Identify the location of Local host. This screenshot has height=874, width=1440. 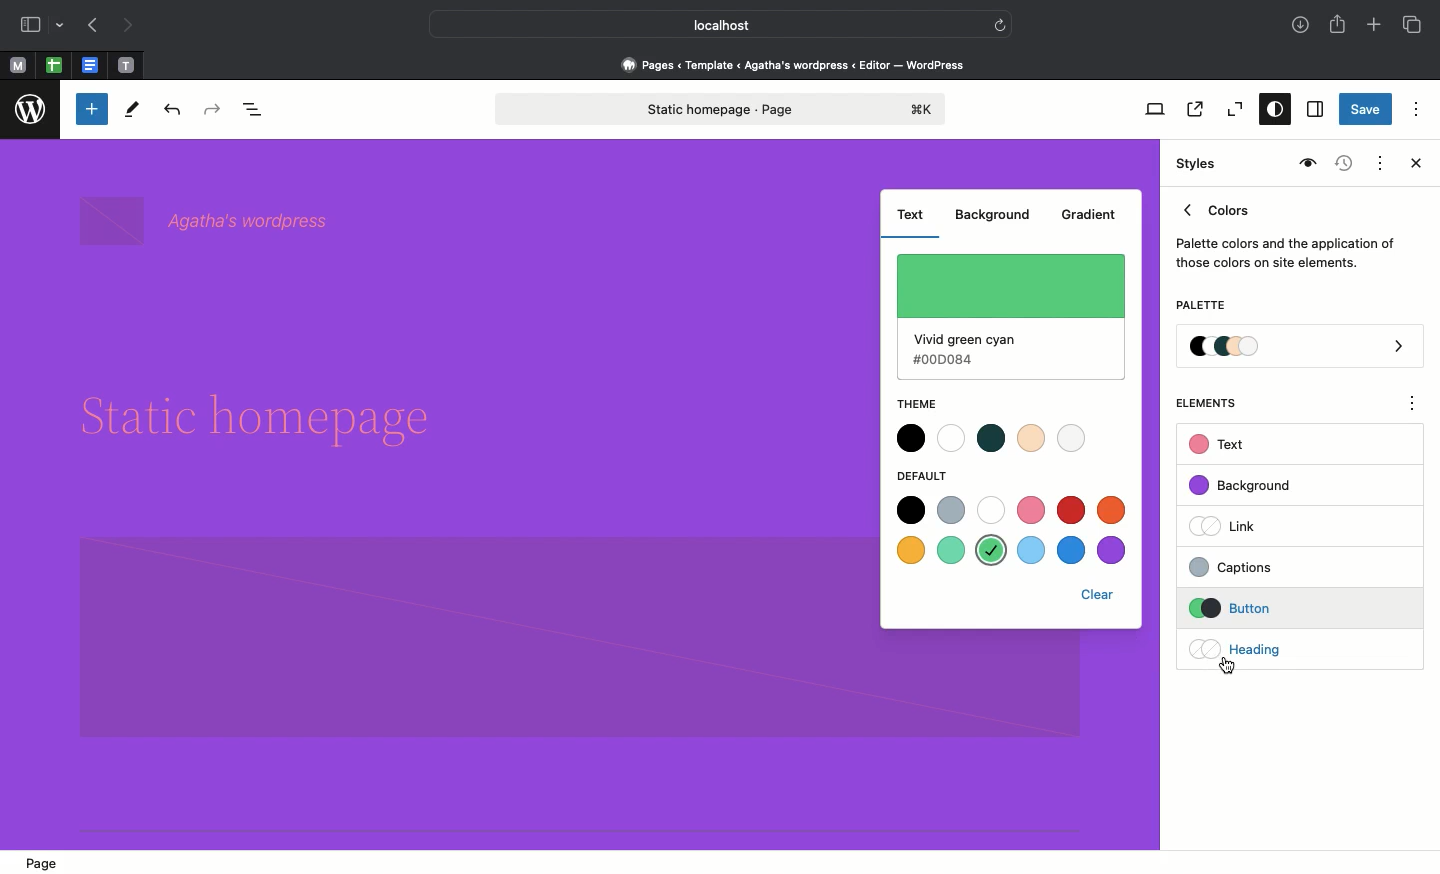
(706, 24).